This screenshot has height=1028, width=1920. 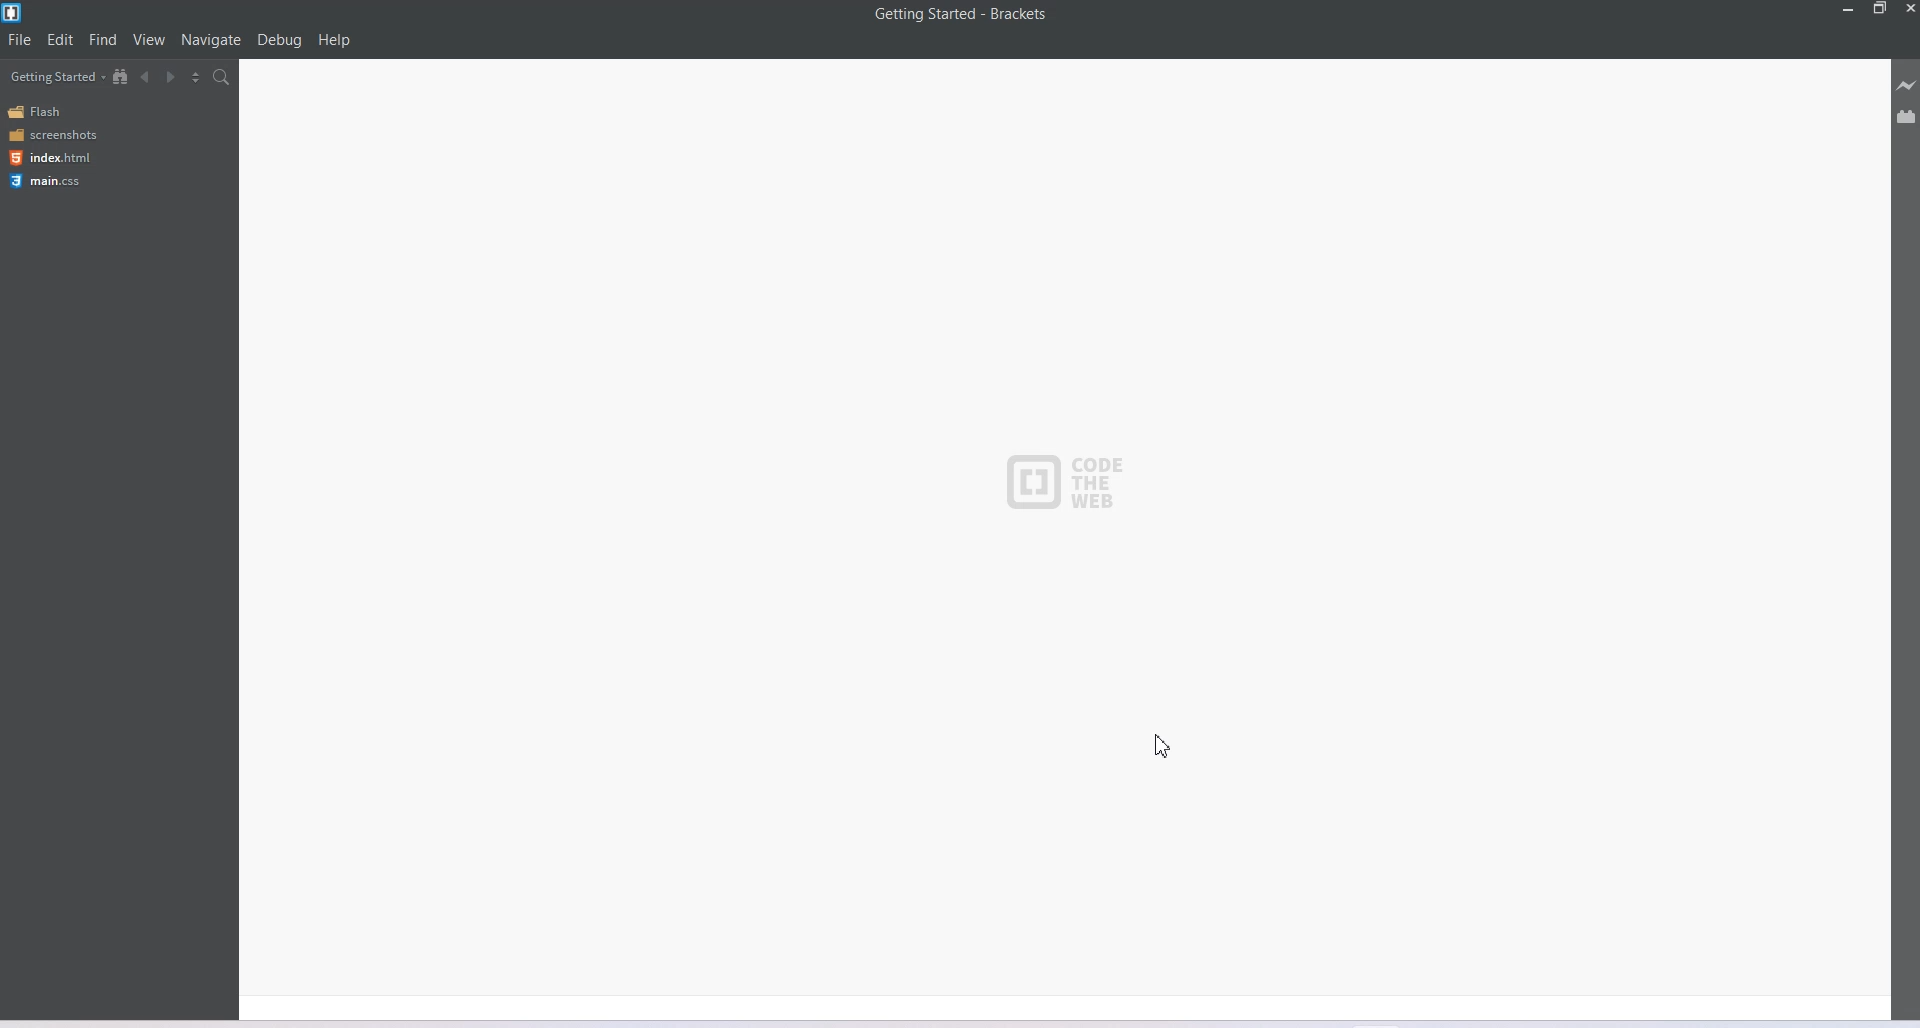 I want to click on Screenshots, so click(x=52, y=134).